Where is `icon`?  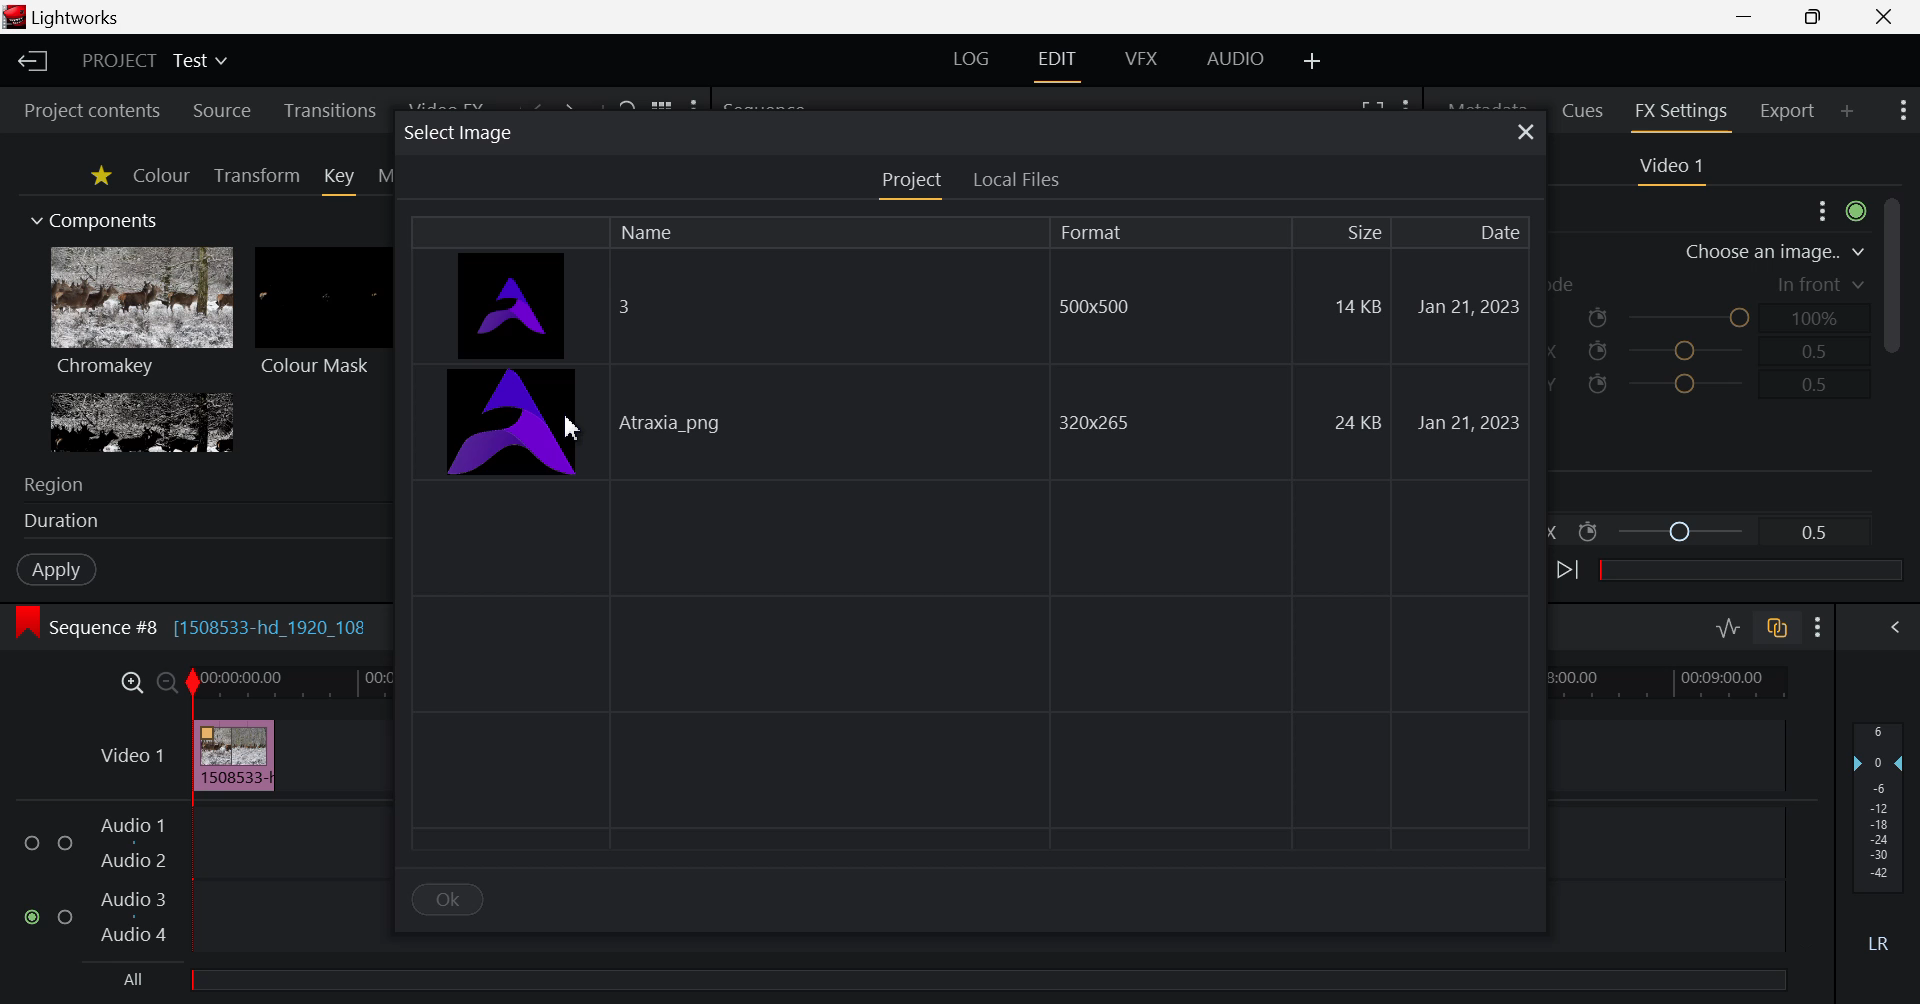
icon is located at coordinates (1599, 318).